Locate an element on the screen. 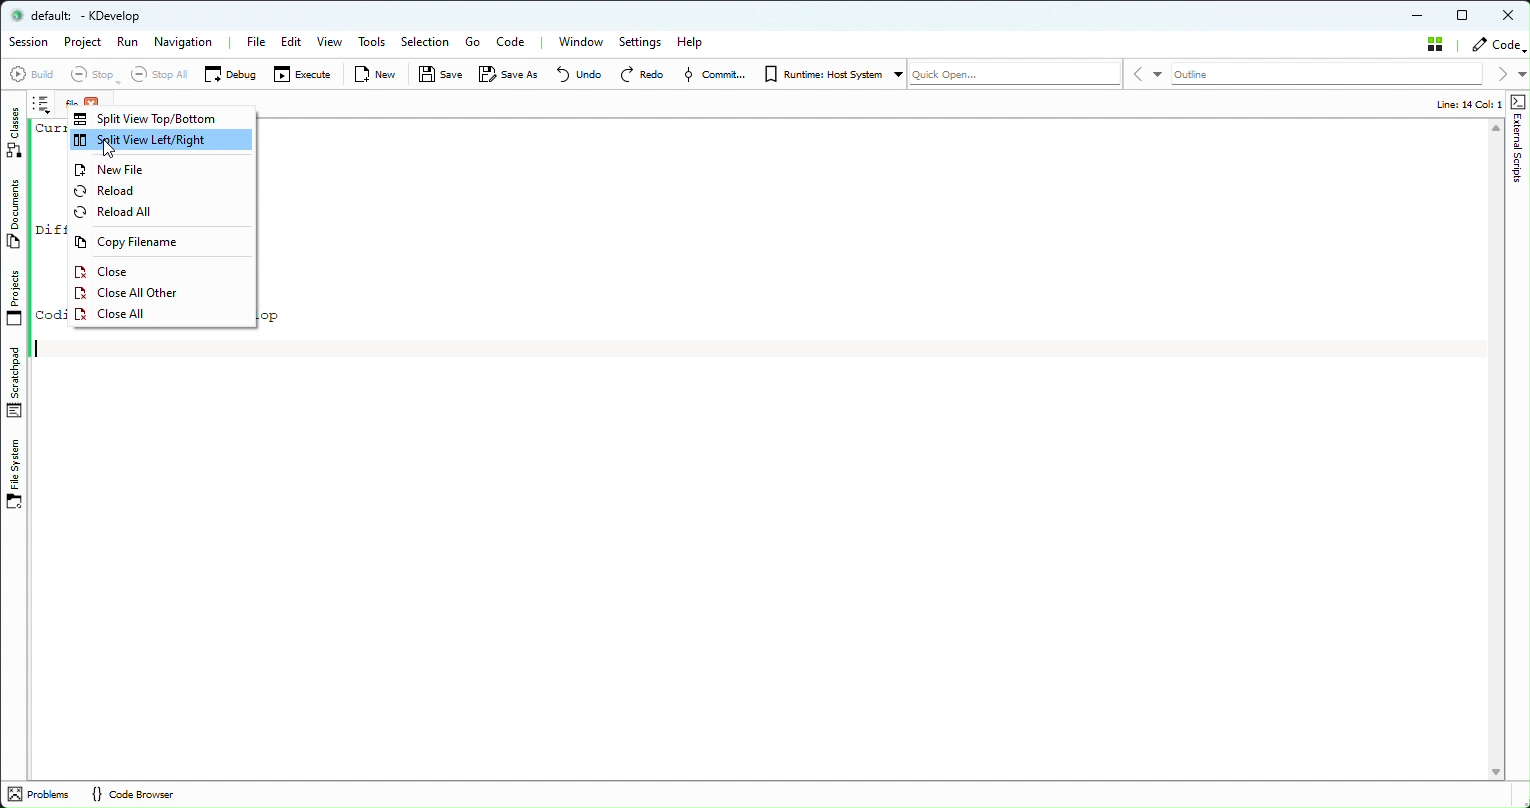  New is located at coordinates (376, 74).